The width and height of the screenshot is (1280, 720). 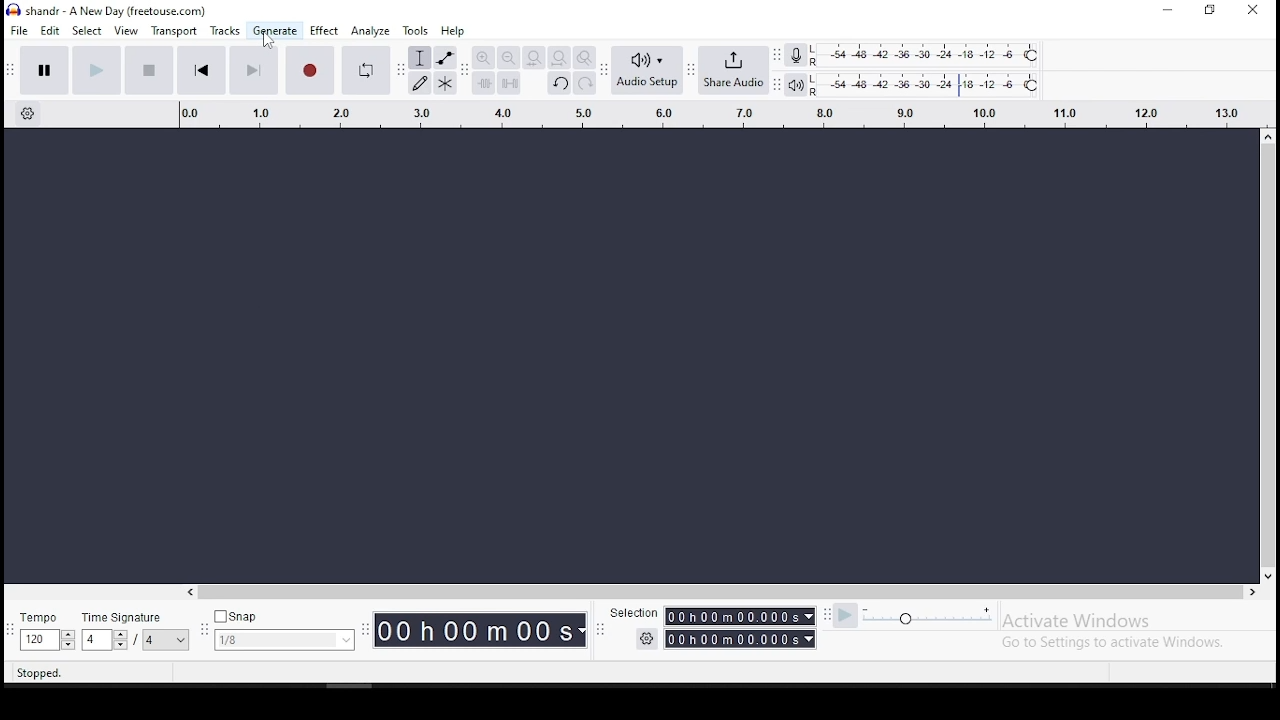 I want to click on edit, so click(x=52, y=31).